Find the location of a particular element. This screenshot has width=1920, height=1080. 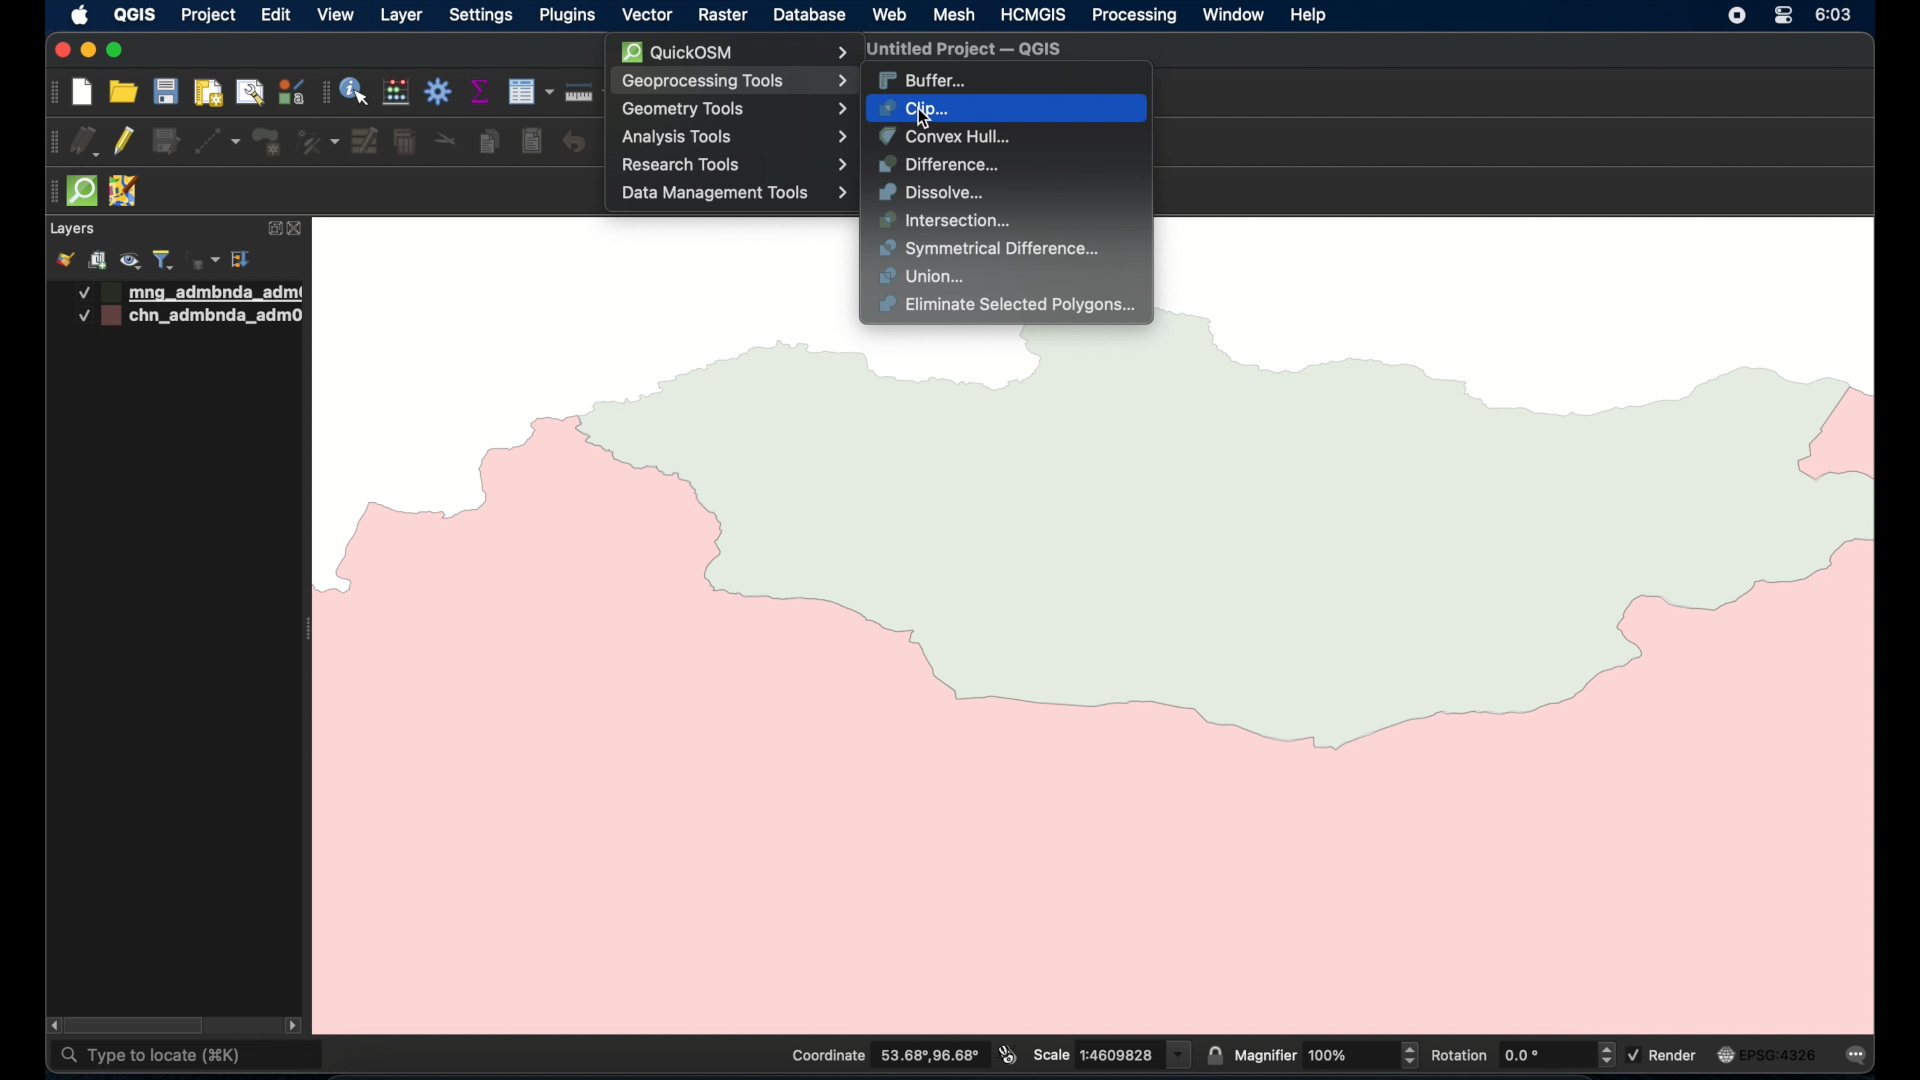

save edits is located at coordinates (167, 142).